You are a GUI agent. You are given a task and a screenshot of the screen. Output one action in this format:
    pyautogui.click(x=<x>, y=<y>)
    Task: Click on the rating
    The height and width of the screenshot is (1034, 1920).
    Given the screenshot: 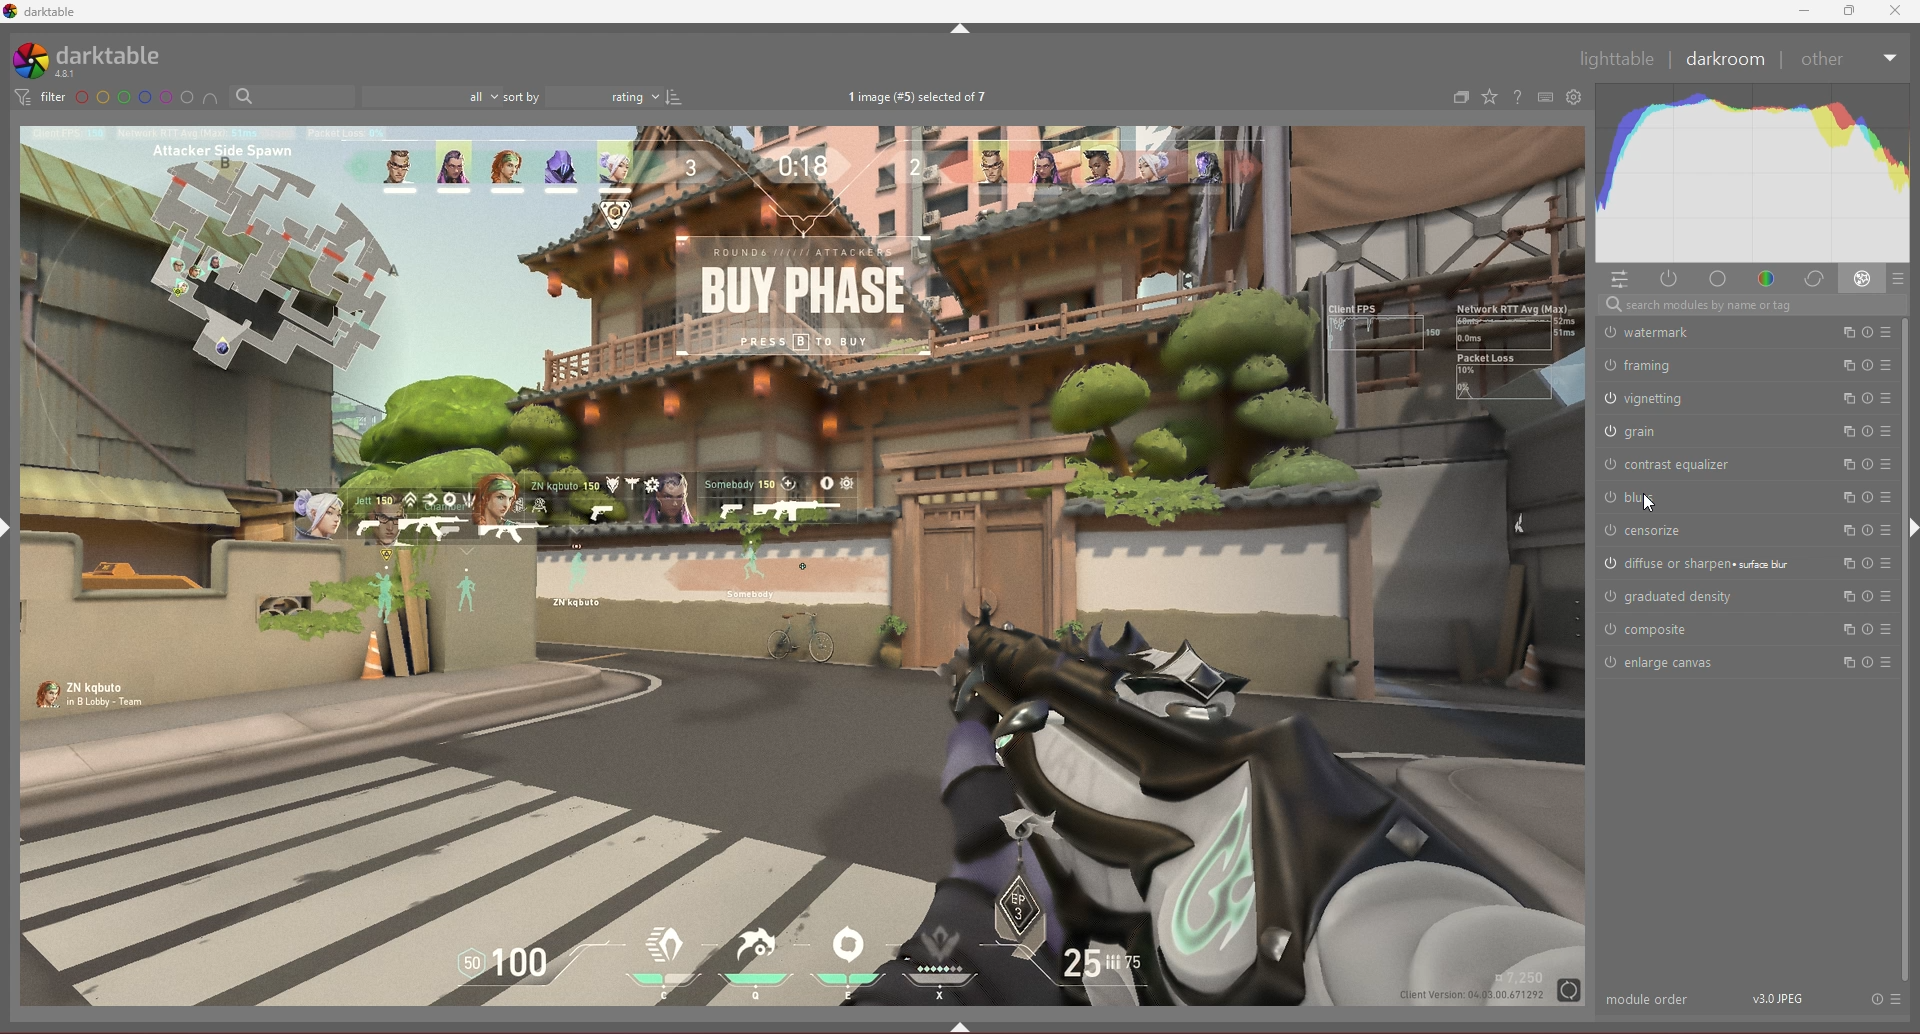 What is the action you would take?
    pyautogui.click(x=604, y=96)
    